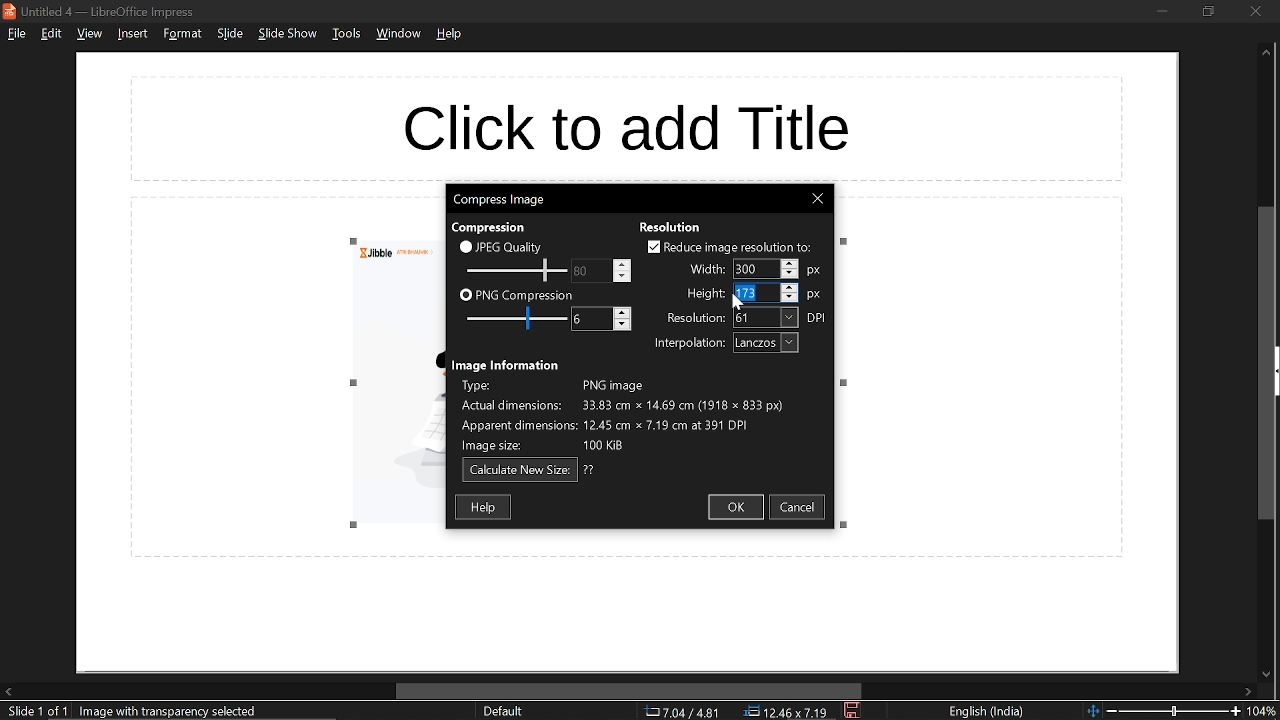  What do you see at coordinates (790, 275) in the screenshot?
I see `Decrease ` at bounding box center [790, 275].